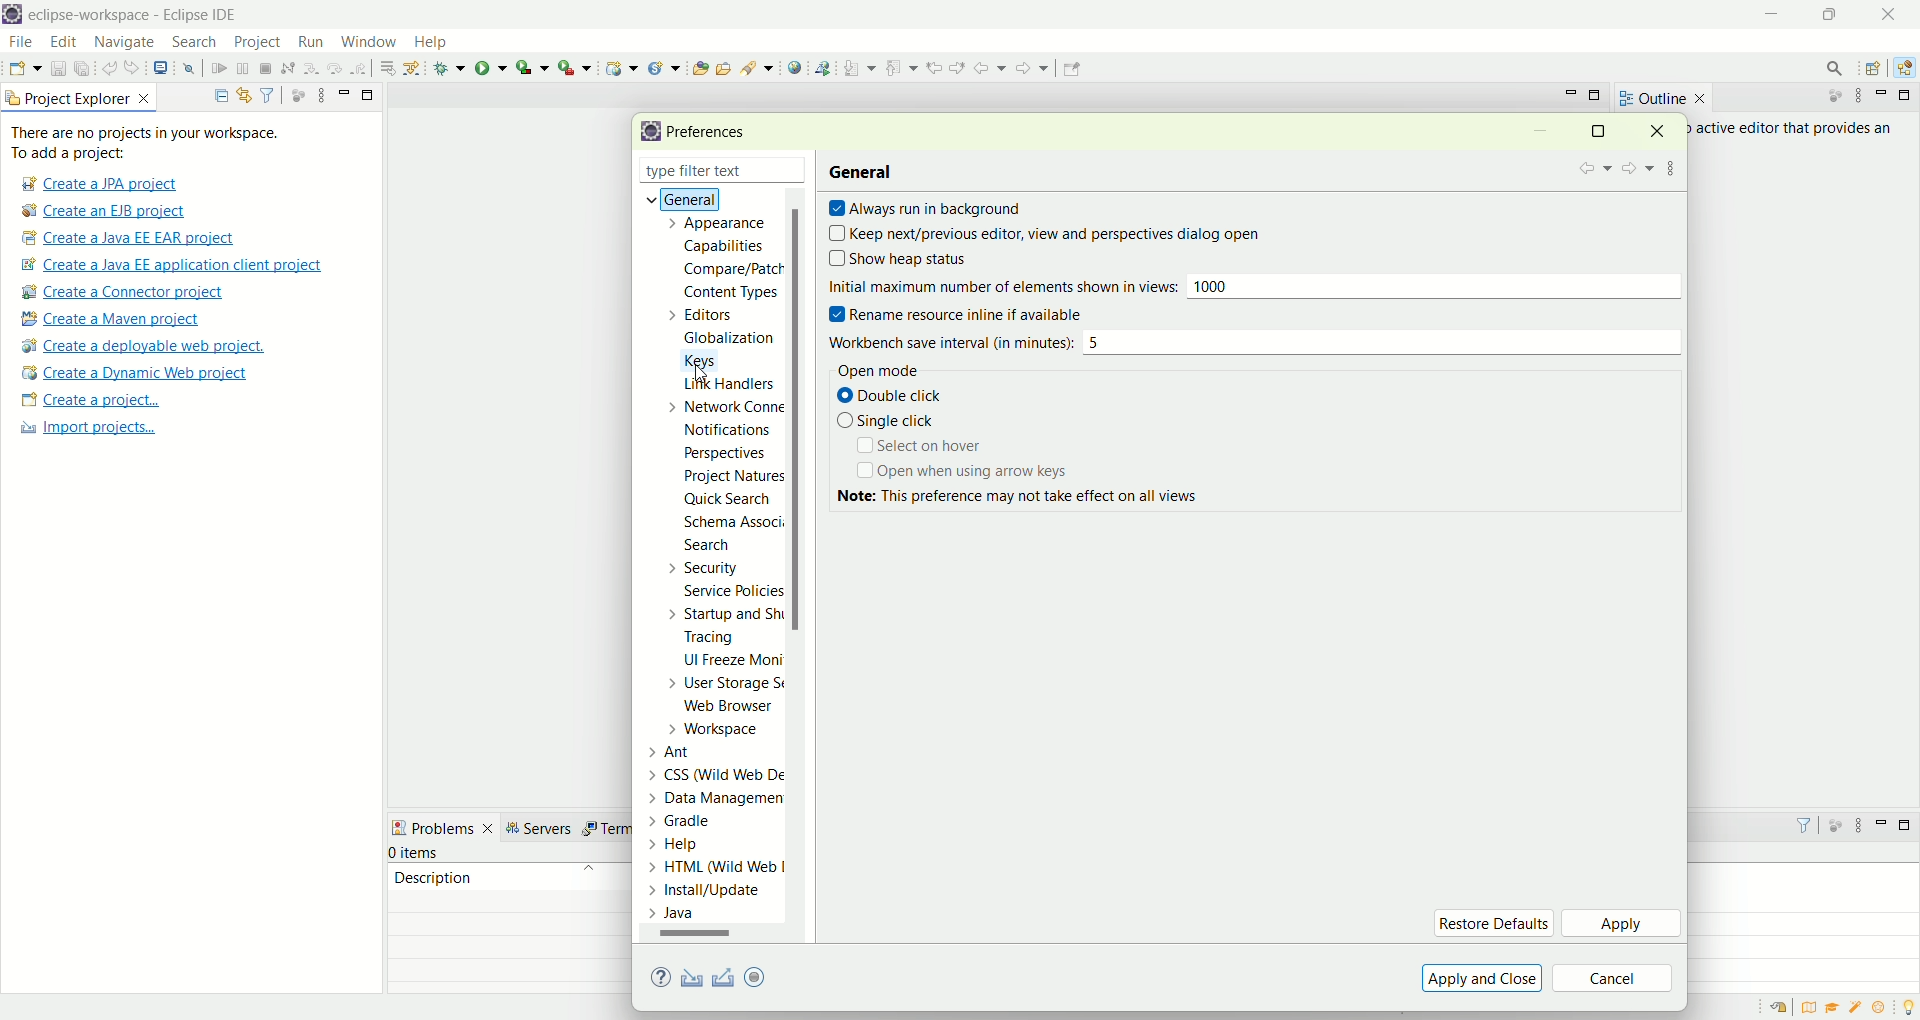 The image size is (1920, 1020). What do you see at coordinates (799, 172) in the screenshot?
I see `close` at bounding box center [799, 172].